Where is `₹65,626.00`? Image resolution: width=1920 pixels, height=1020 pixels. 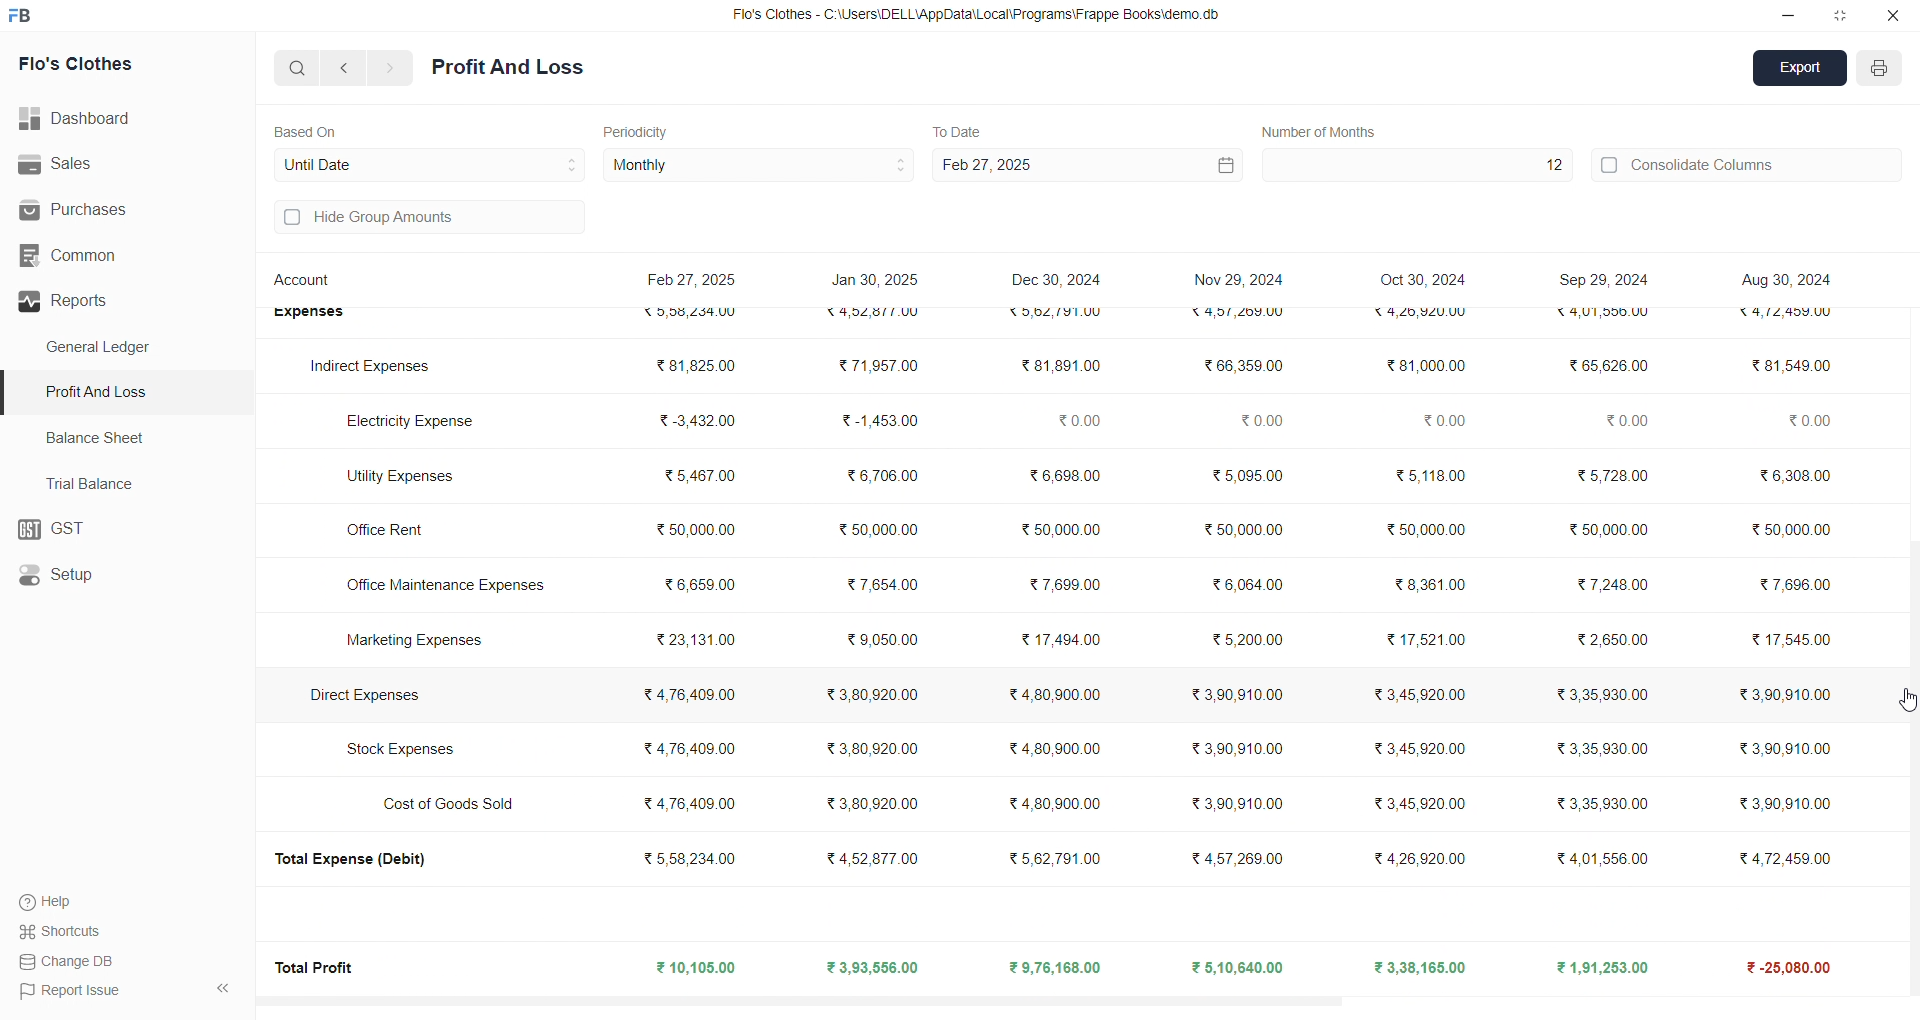 ₹65,626.00 is located at coordinates (1608, 366).